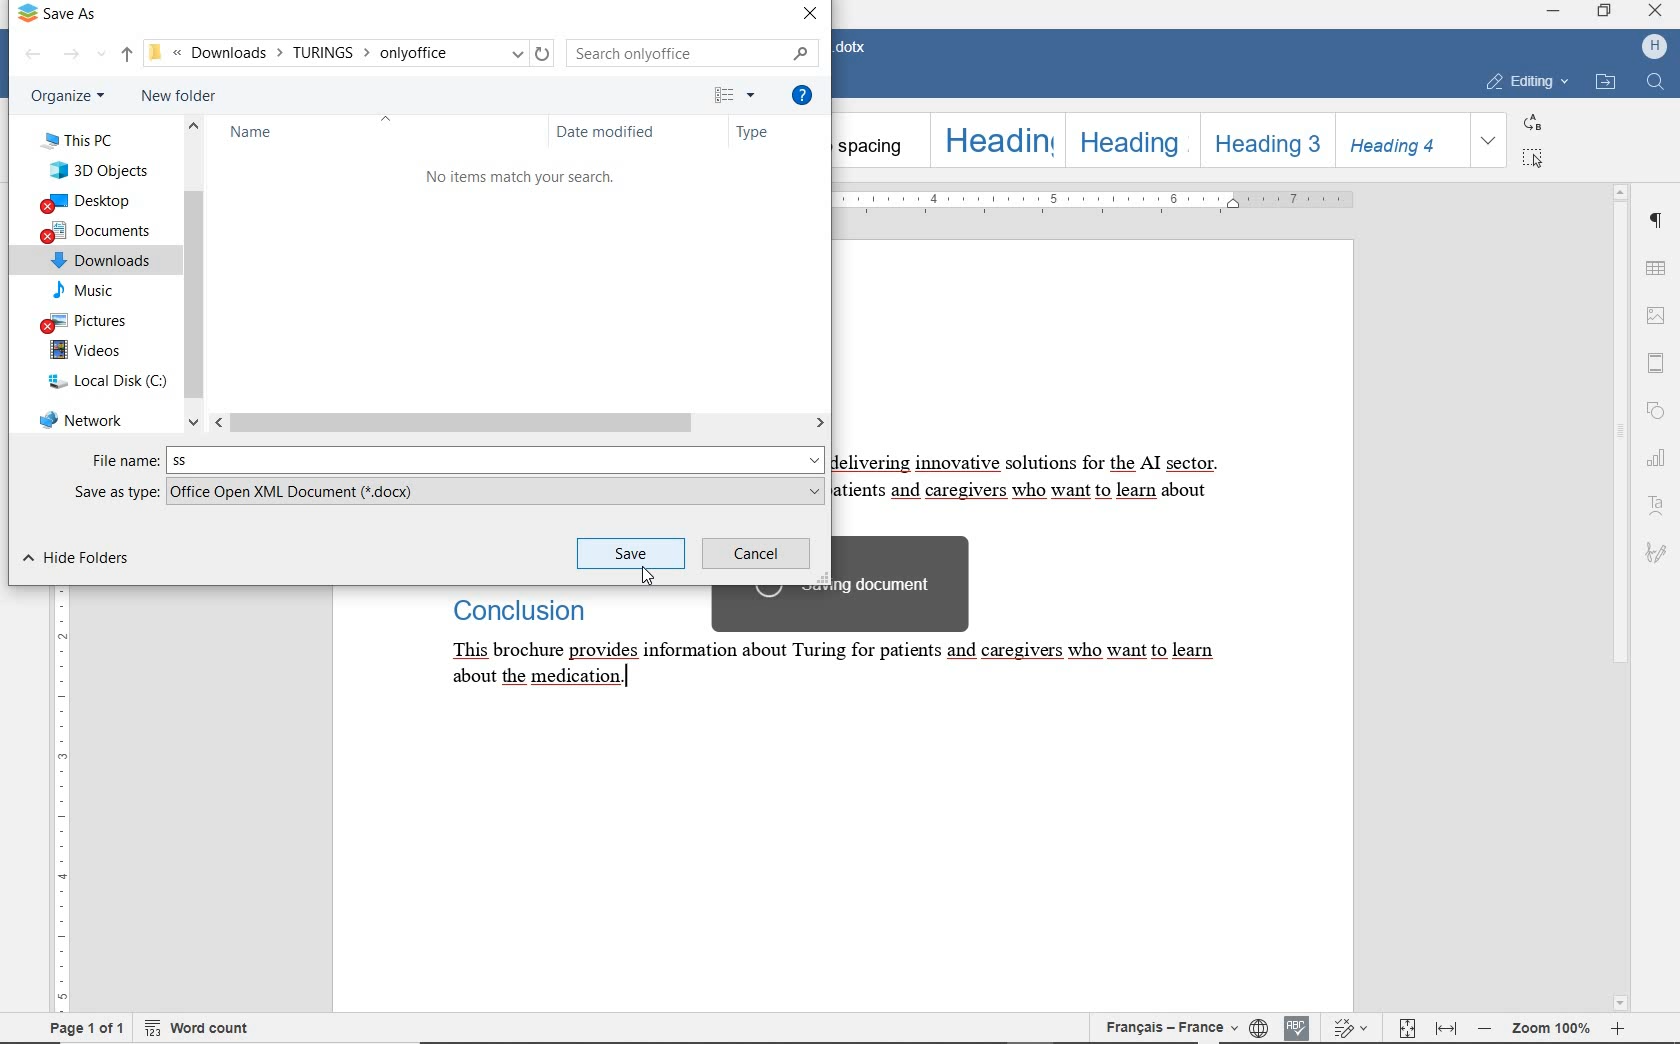  I want to click on scroll up, so click(1620, 191).